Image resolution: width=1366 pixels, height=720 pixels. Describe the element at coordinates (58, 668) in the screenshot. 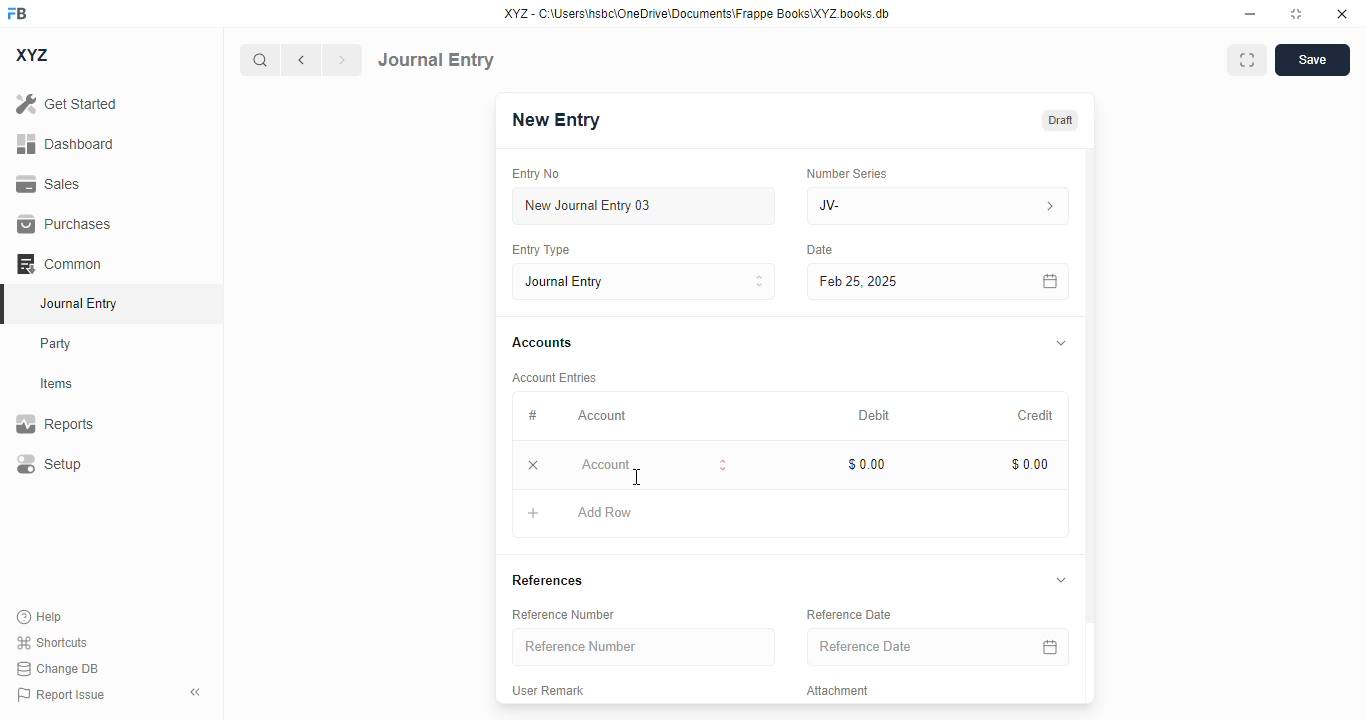

I see `change DB` at that location.